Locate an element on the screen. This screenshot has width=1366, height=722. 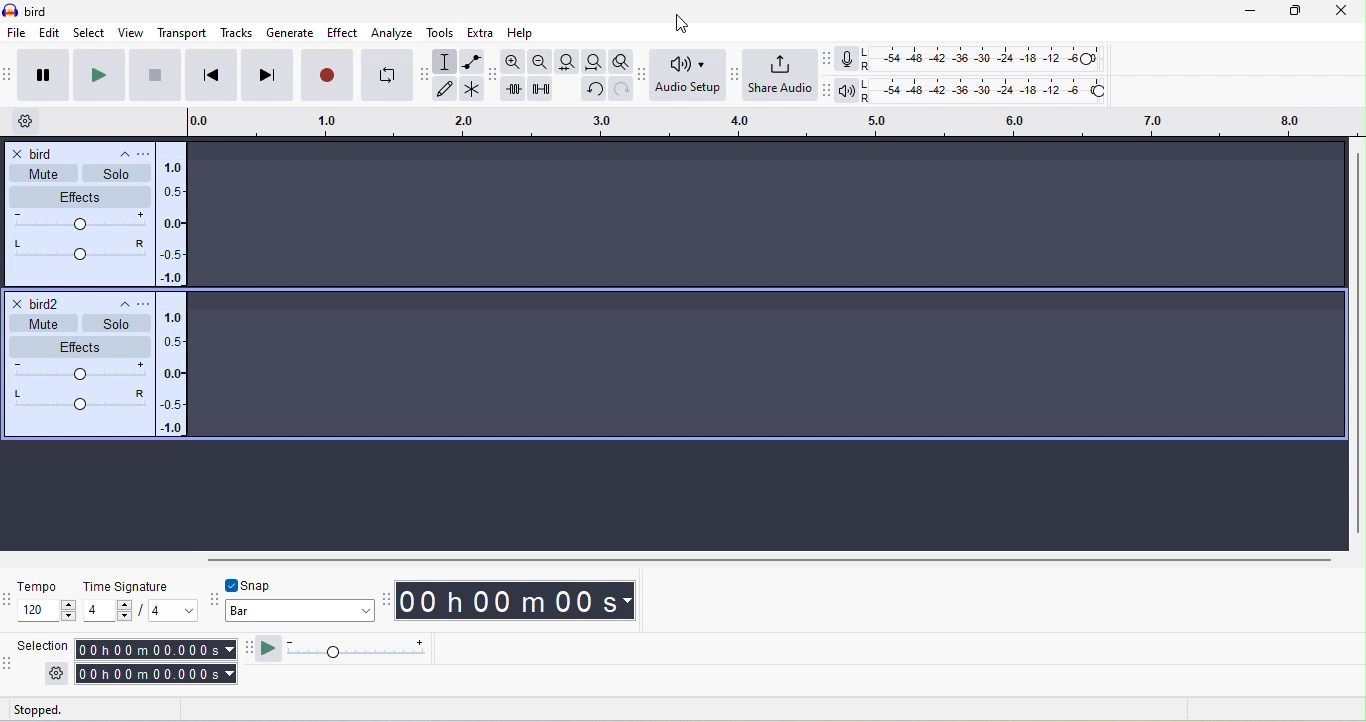
envelope tool is located at coordinates (472, 63).